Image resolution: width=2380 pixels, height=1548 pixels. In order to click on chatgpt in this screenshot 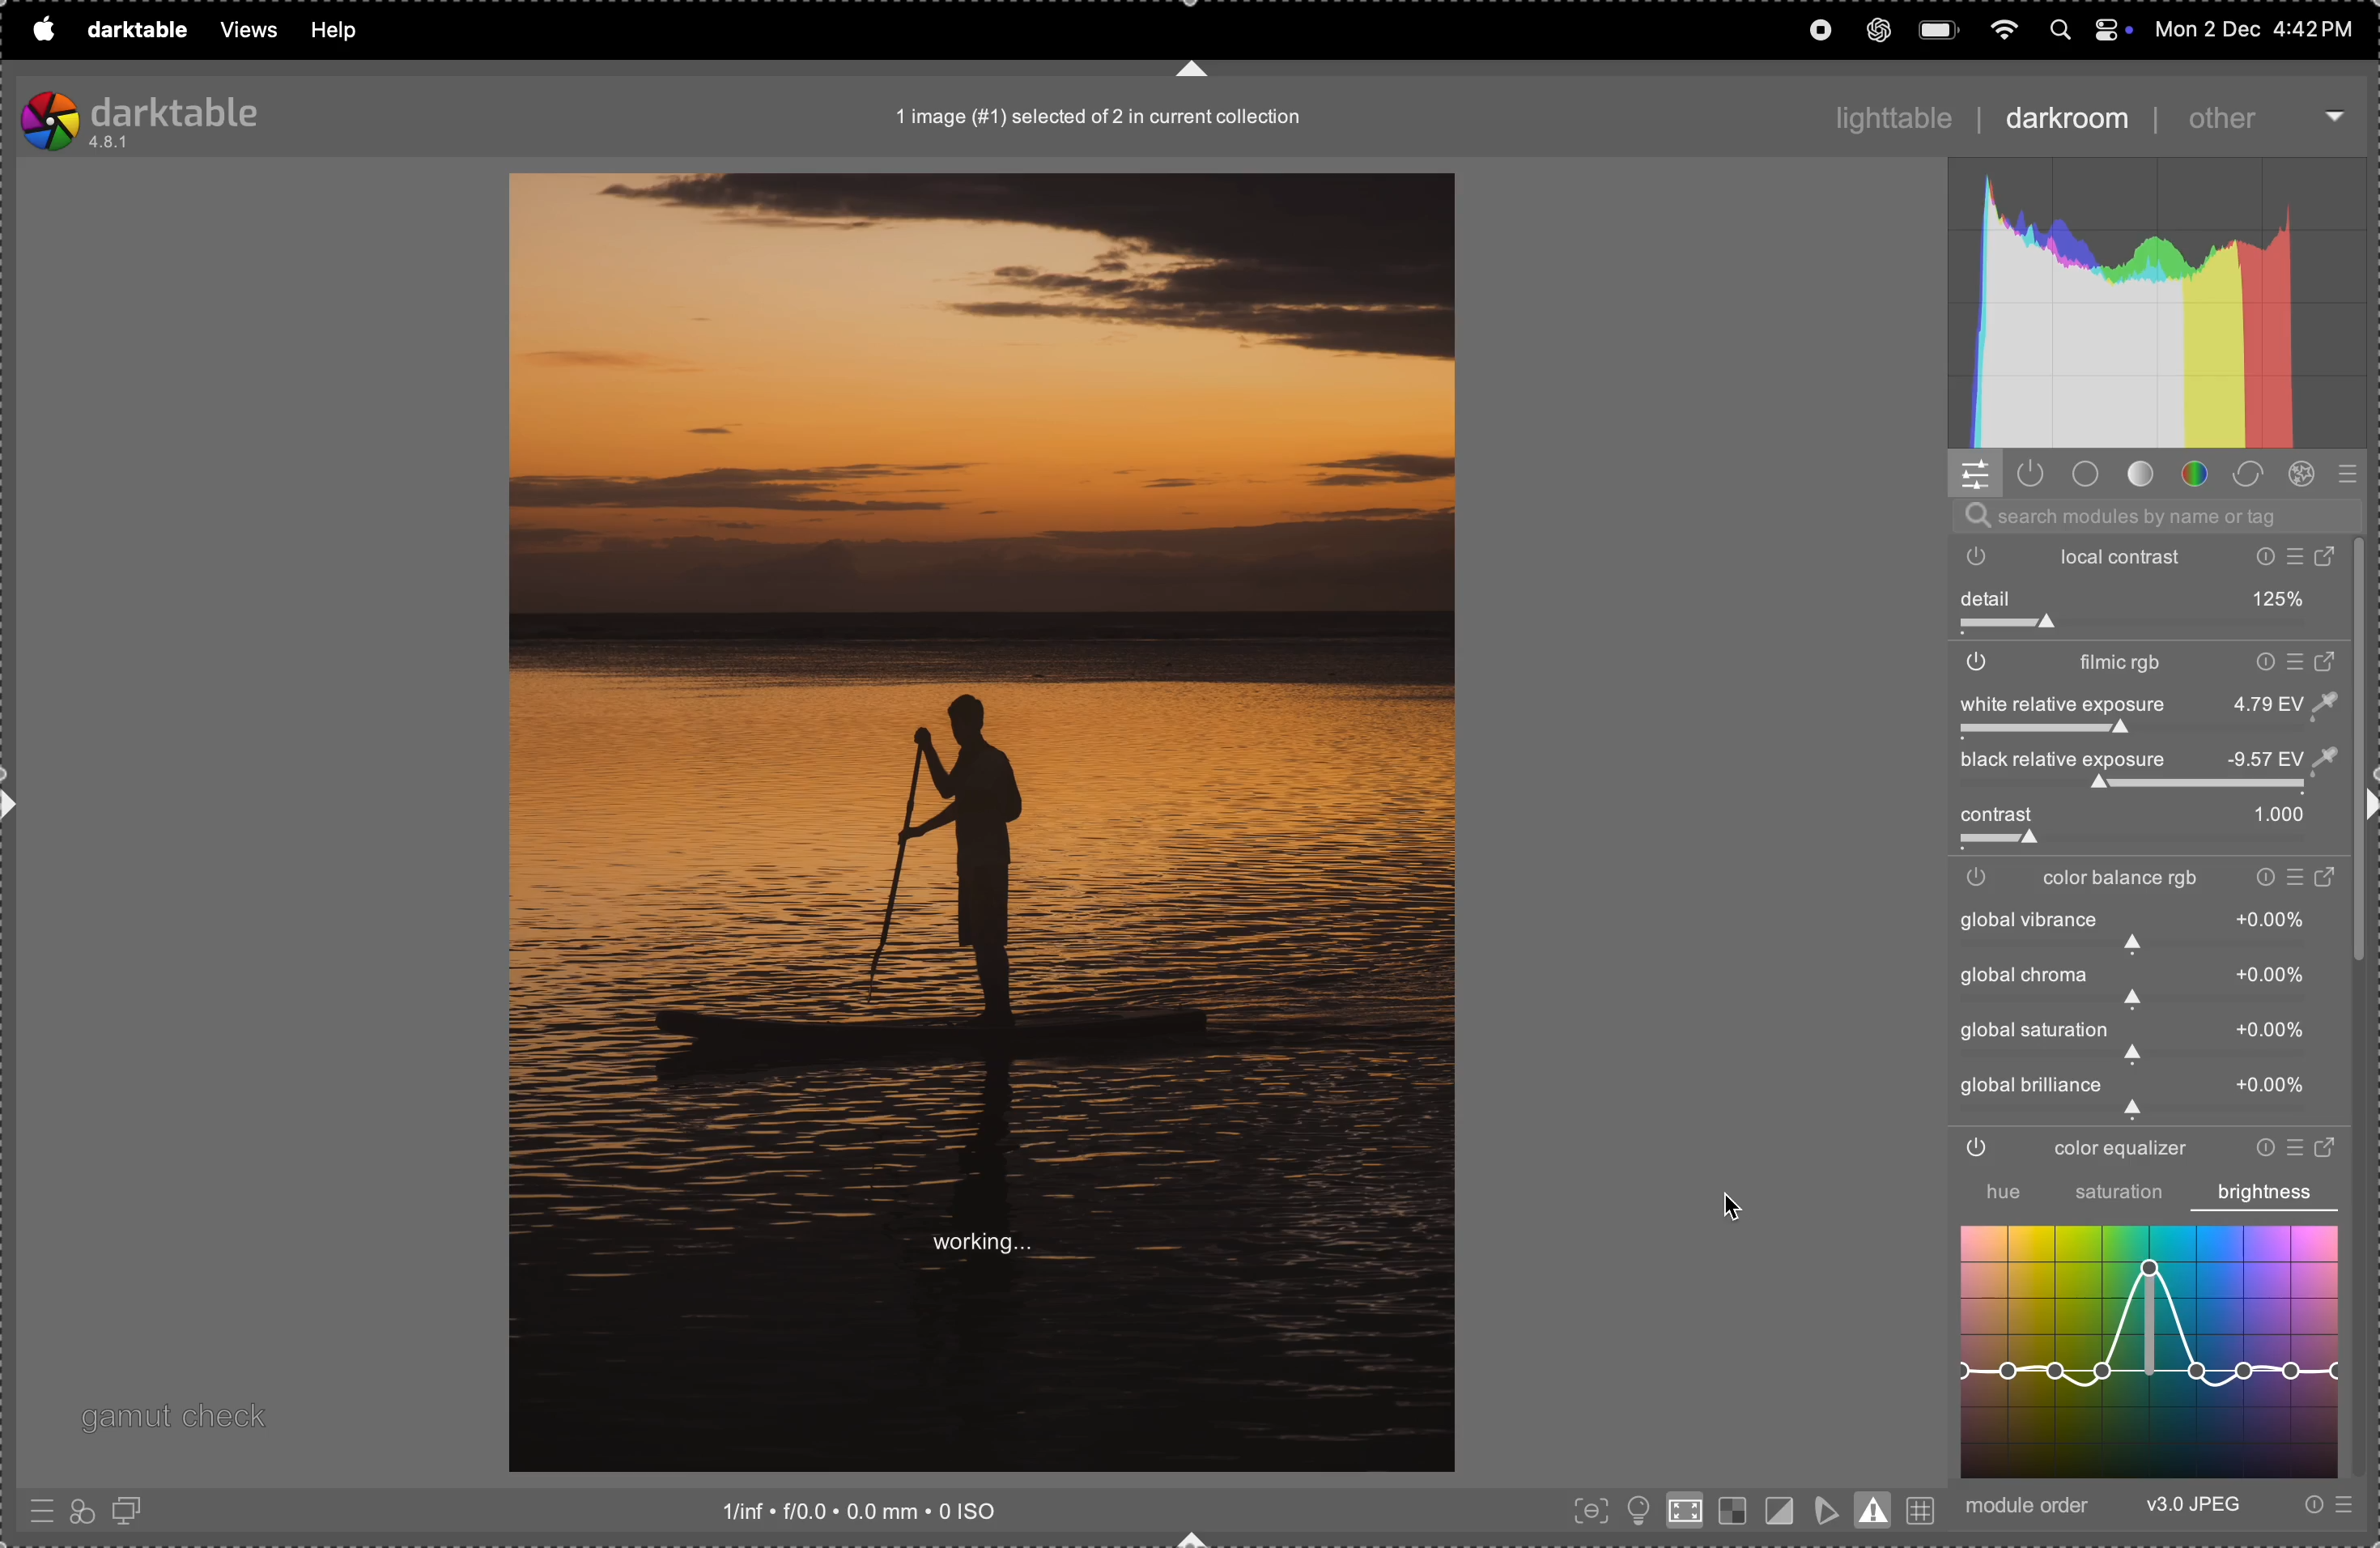, I will do `click(1878, 30)`.